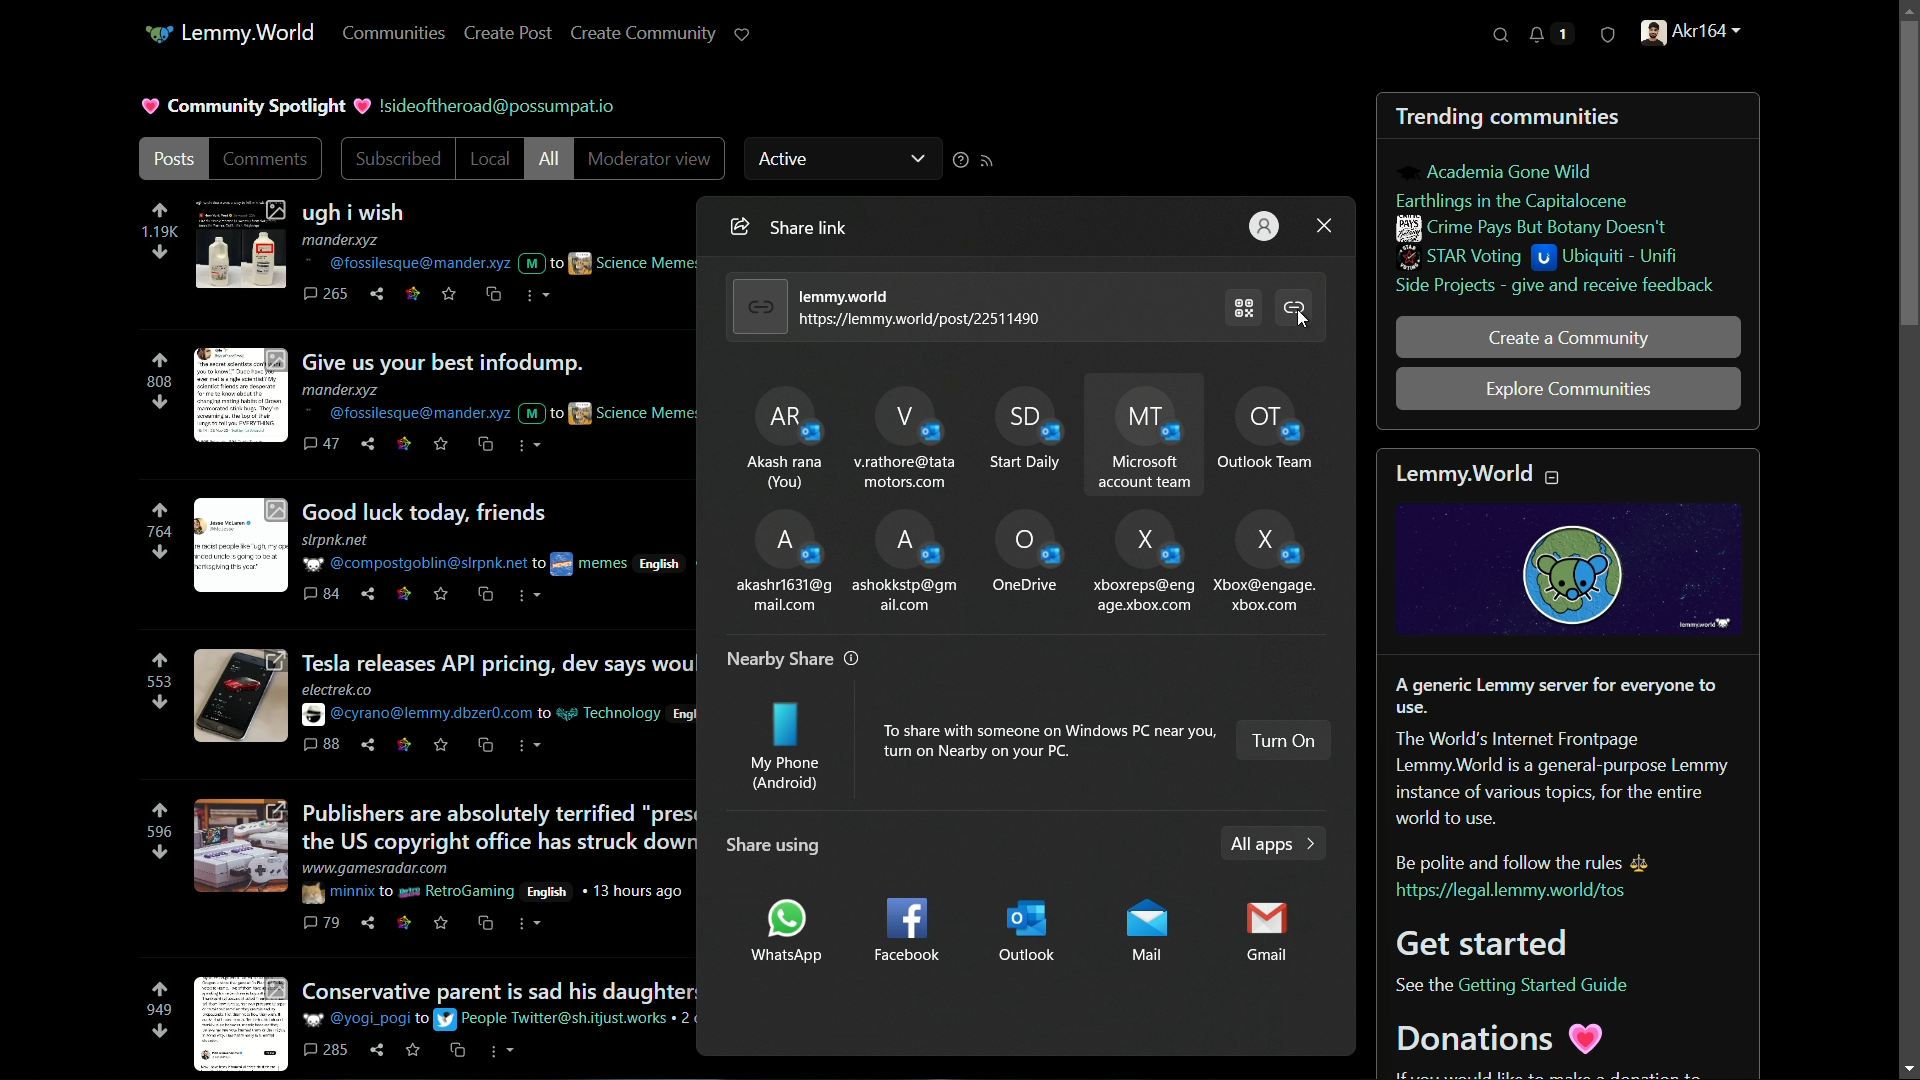 This screenshot has height=1080, width=1920. Describe the element at coordinates (371, 923) in the screenshot. I see `share` at that location.